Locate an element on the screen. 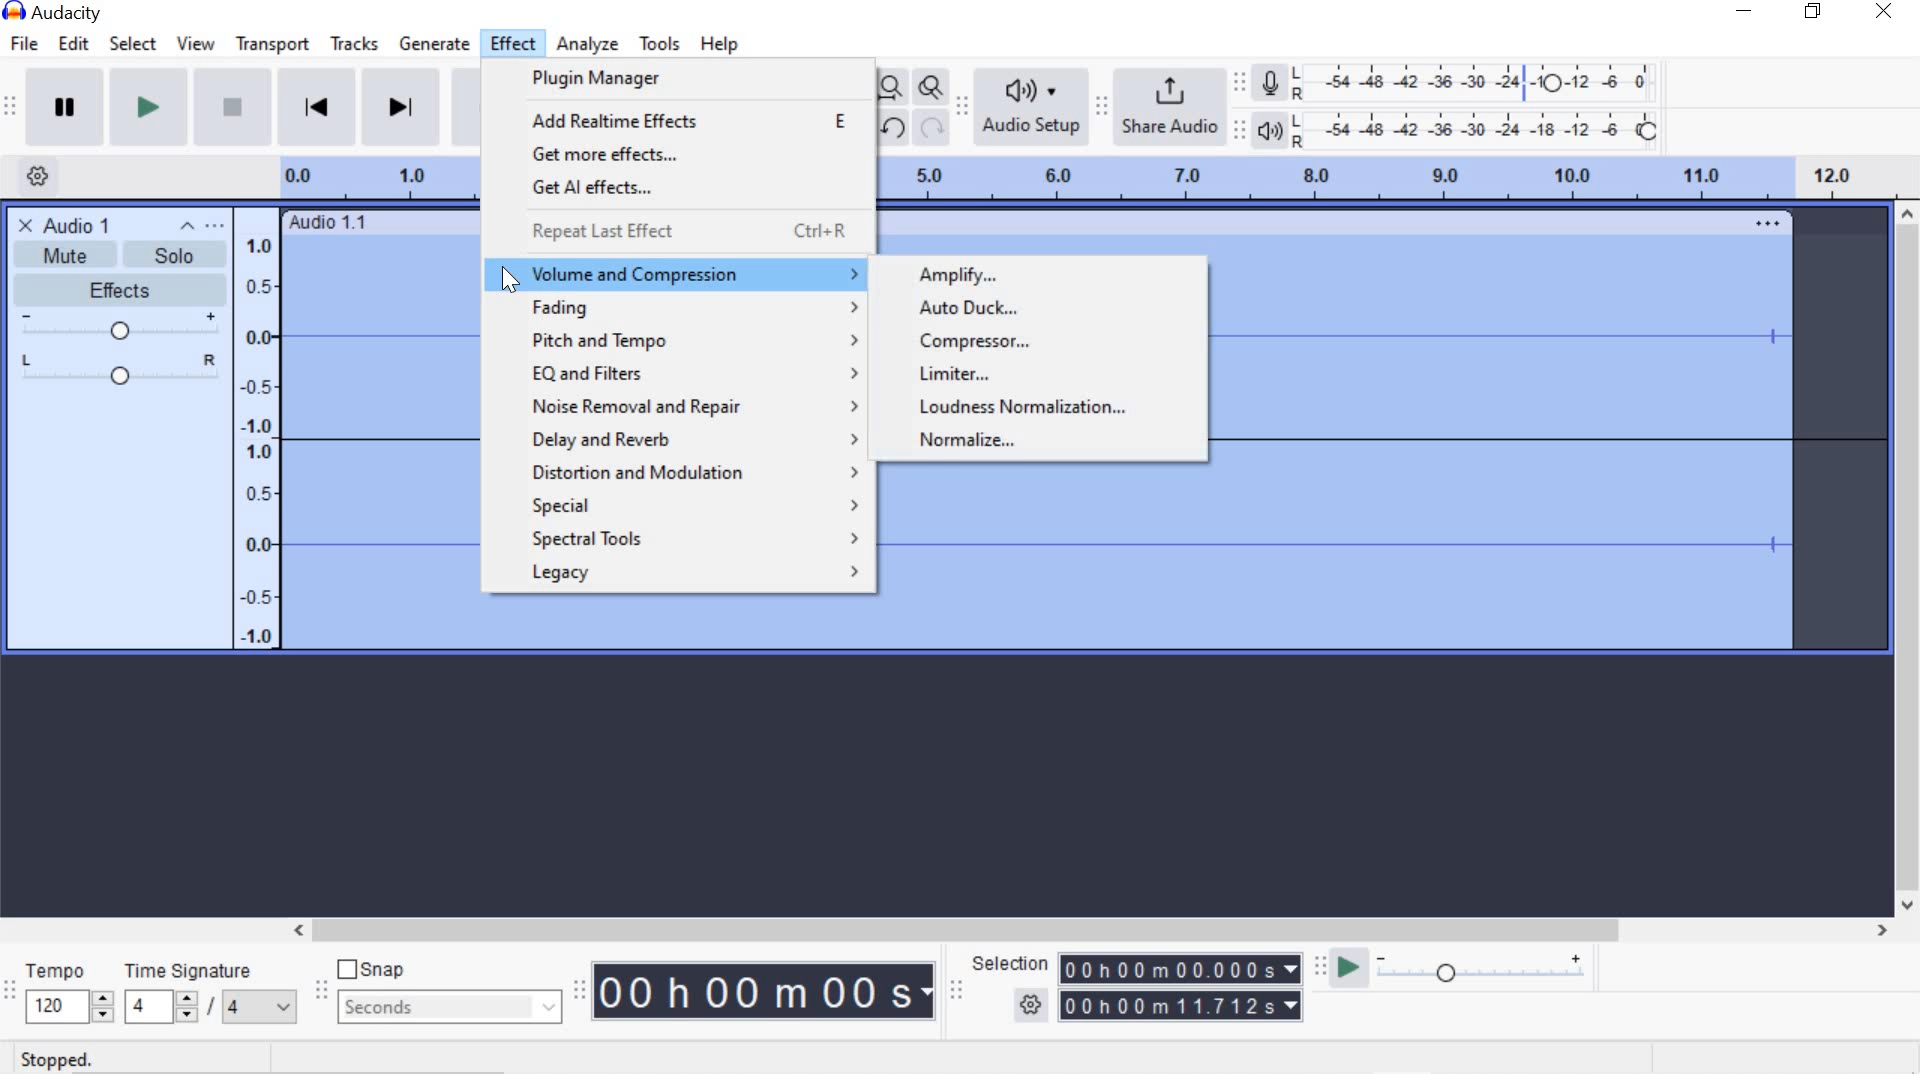 The height and width of the screenshot is (1074, 1920). Selection time is located at coordinates (1184, 988).